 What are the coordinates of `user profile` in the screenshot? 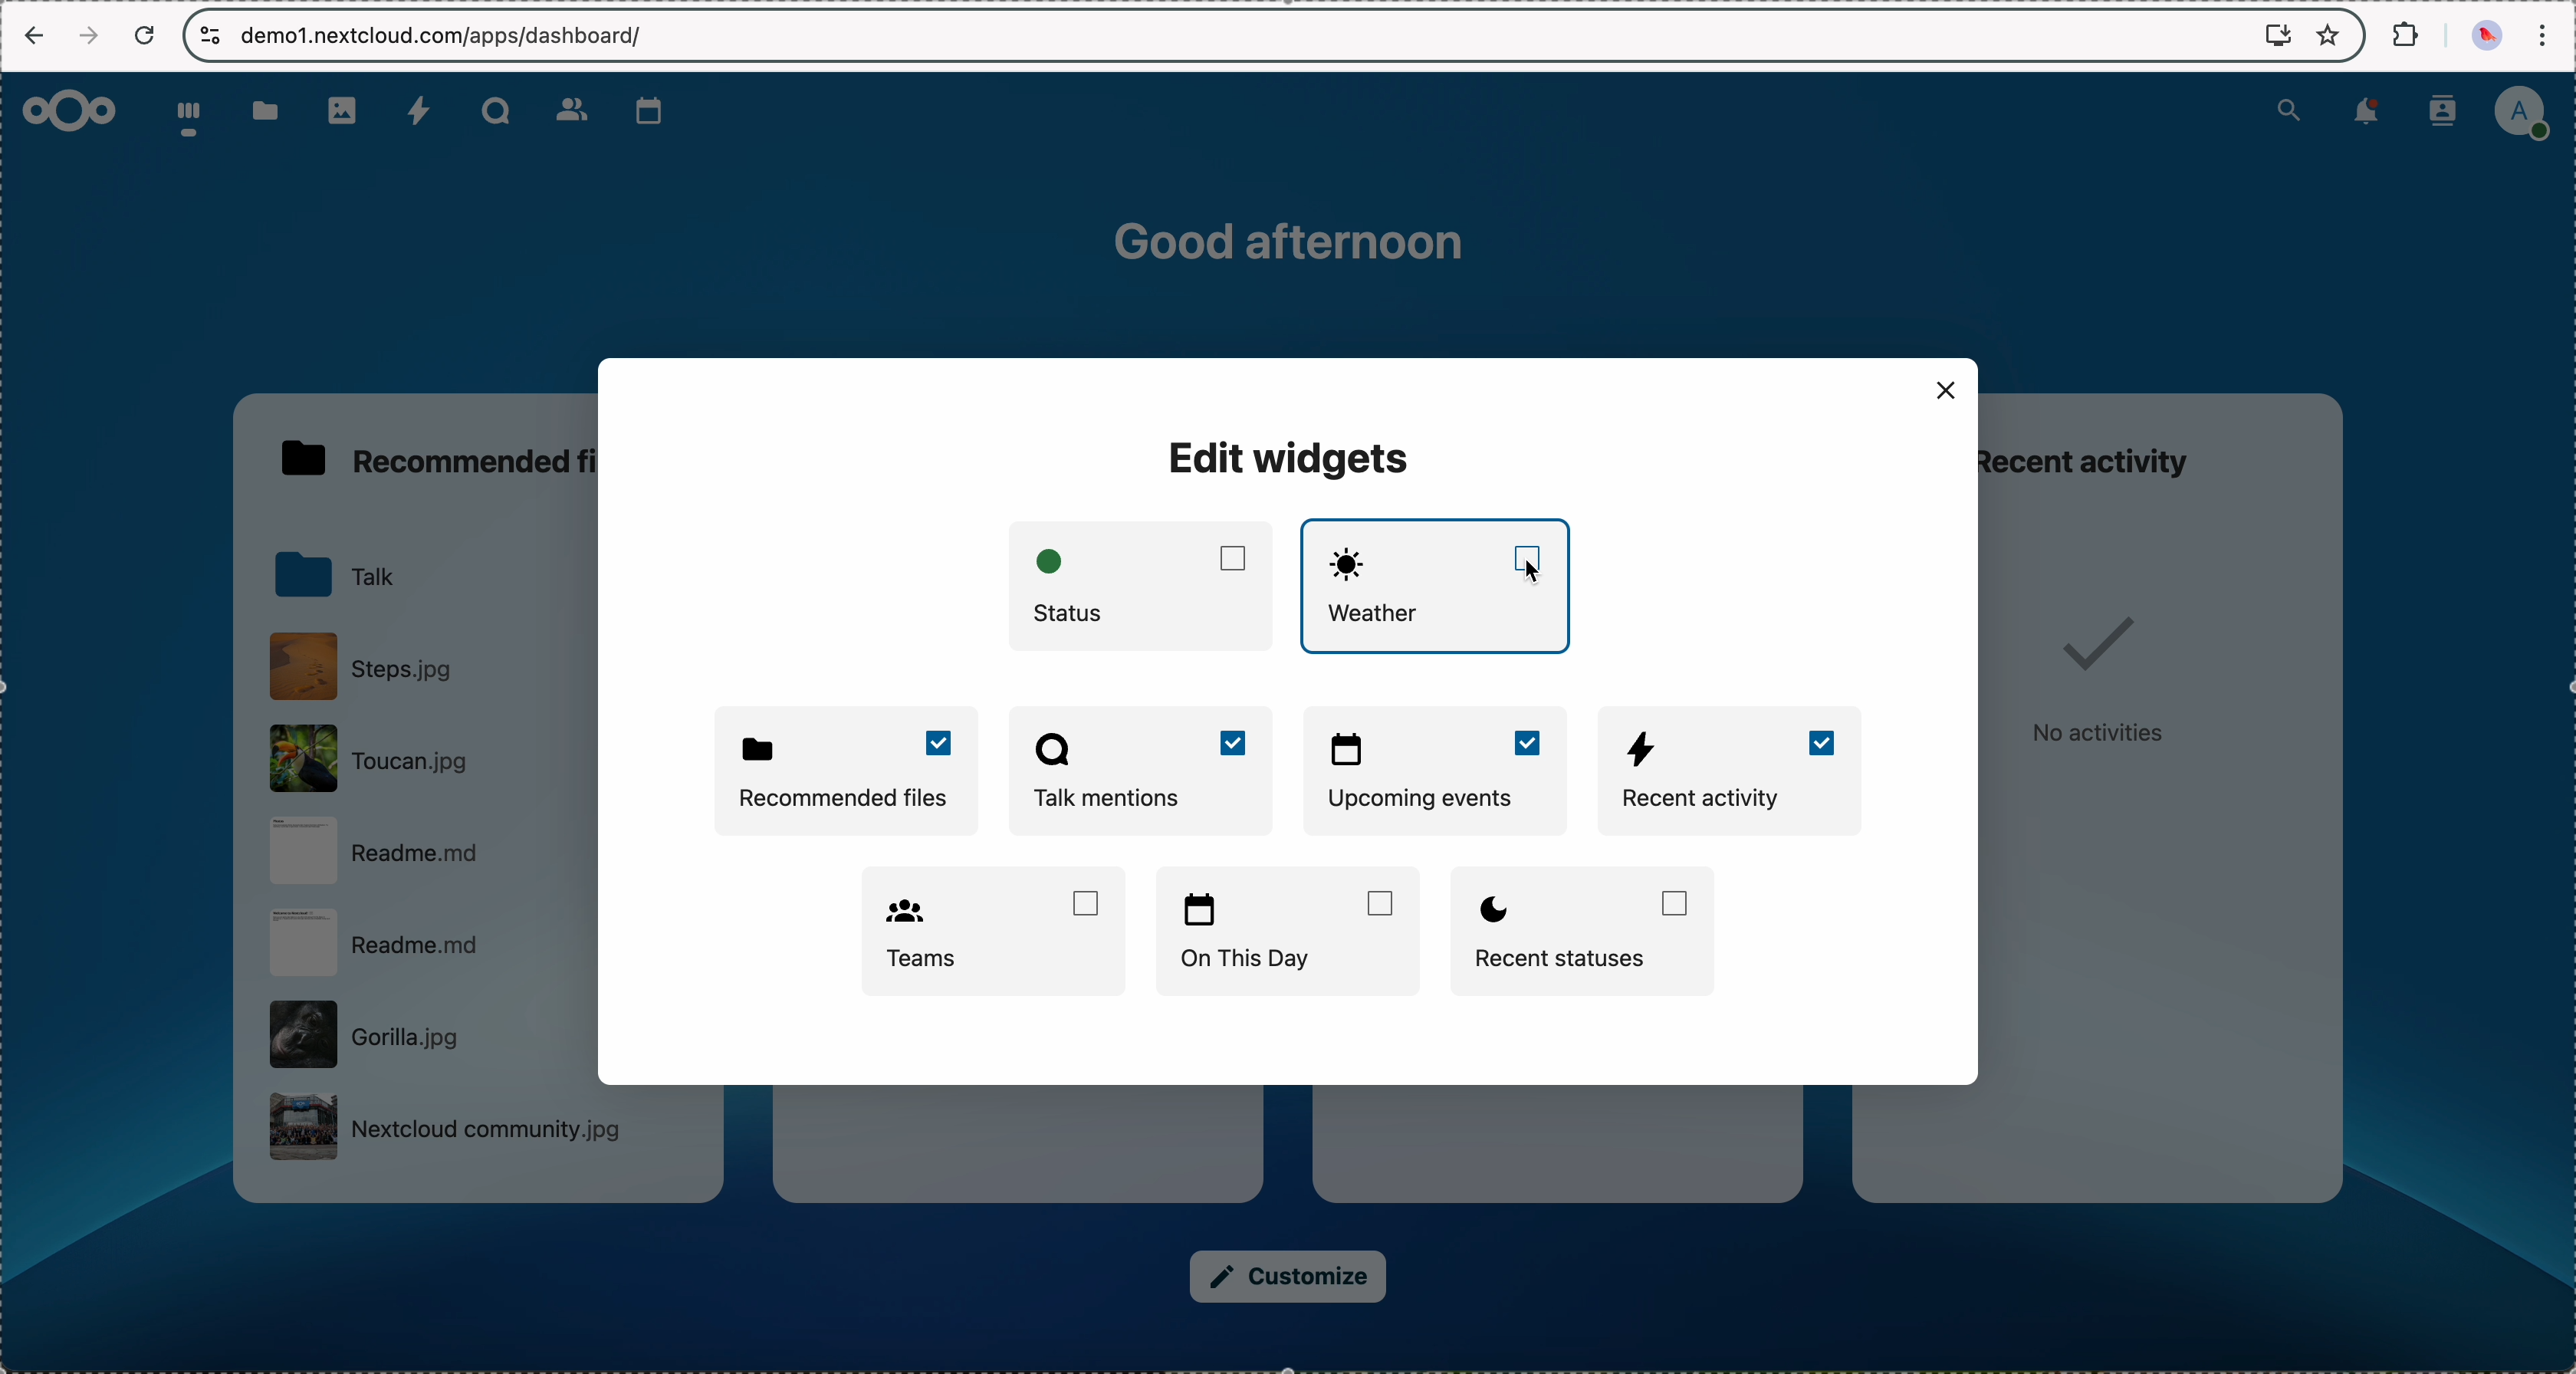 It's located at (2528, 112).